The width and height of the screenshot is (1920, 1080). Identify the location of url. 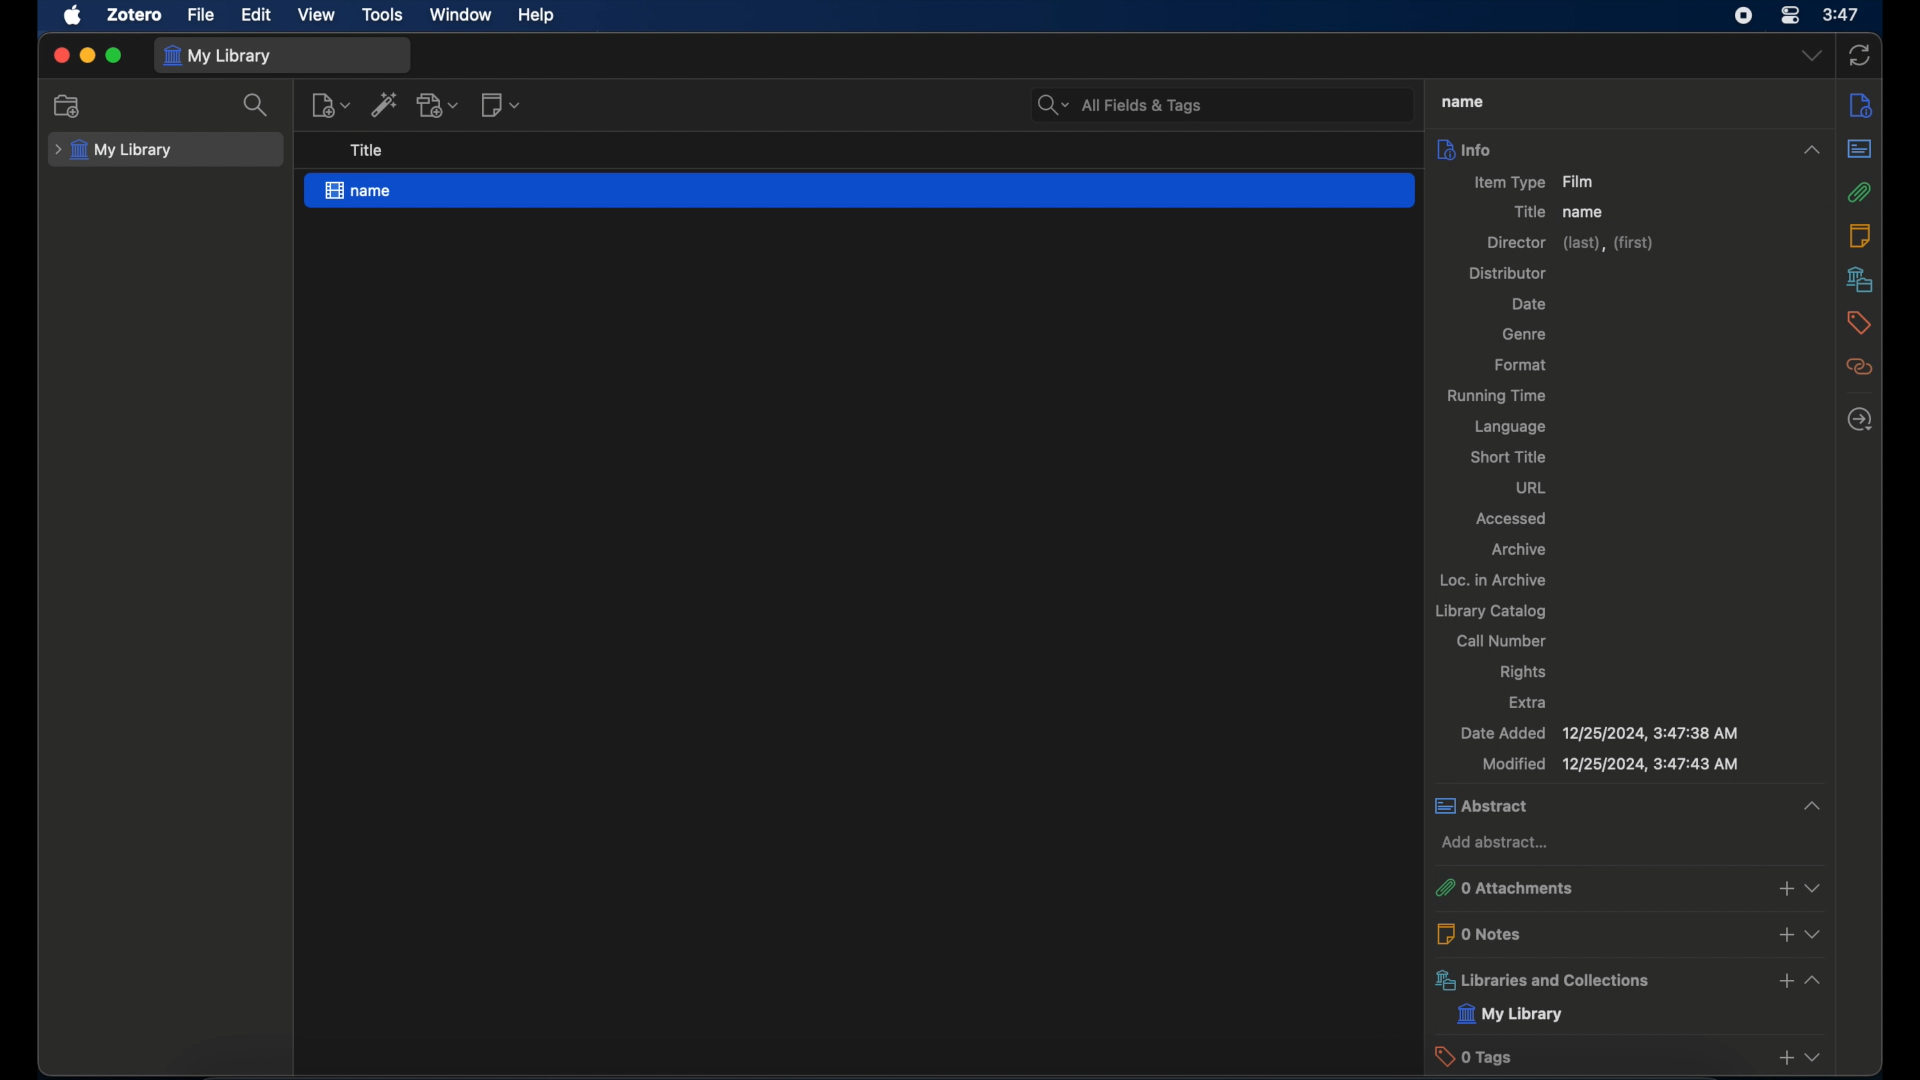
(1532, 487).